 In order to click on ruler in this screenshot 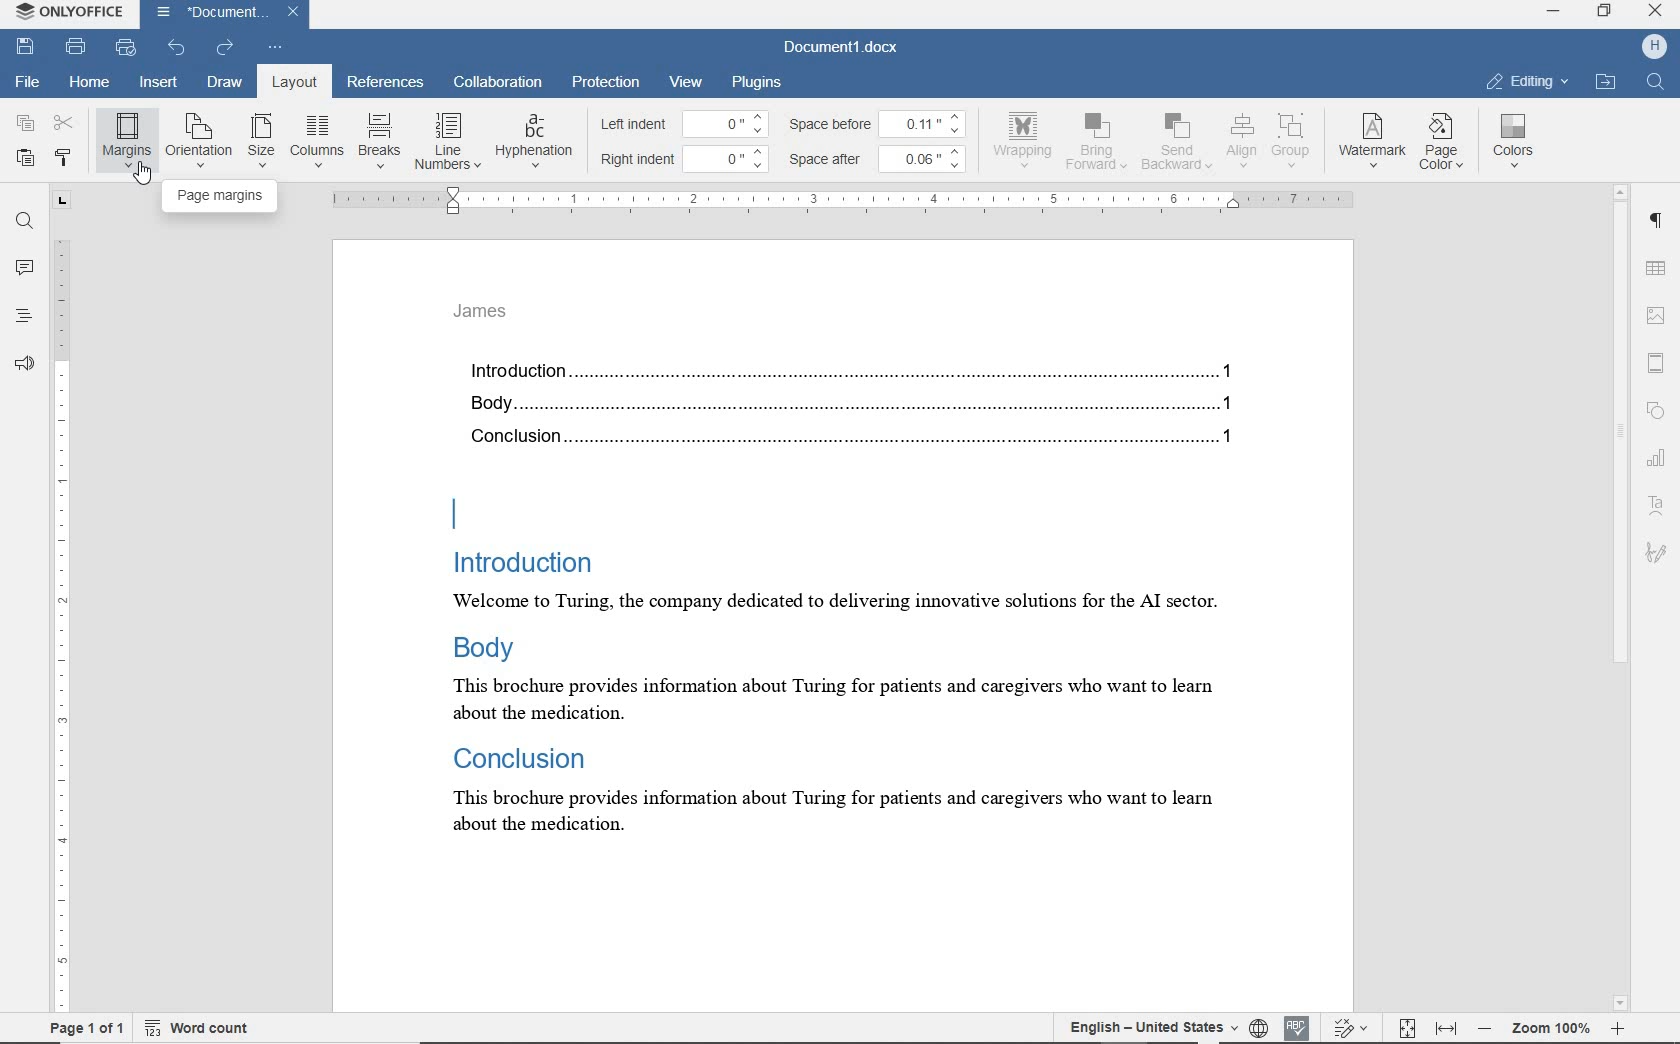, I will do `click(61, 600)`.